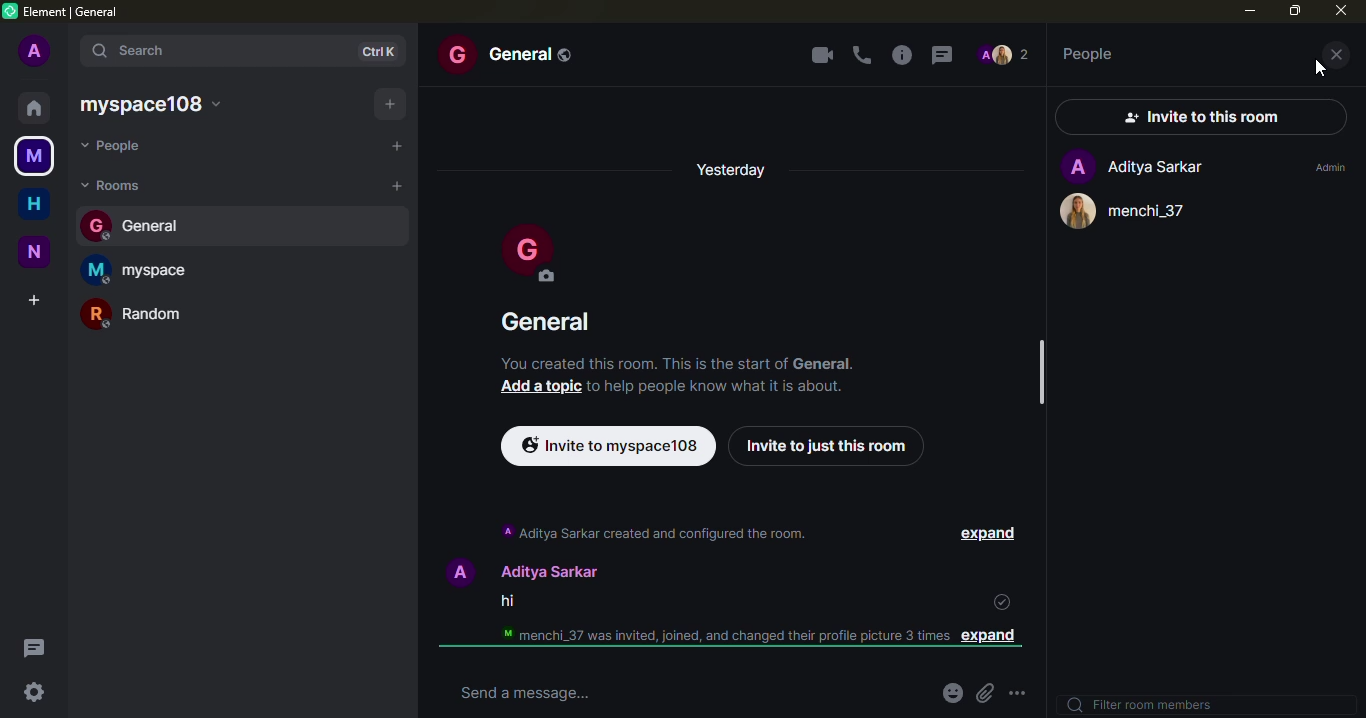 The width and height of the screenshot is (1366, 718). What do you see at coordinates (1335, 55) in the screenshot?
I see `close` at bounding box center [1335, 55].